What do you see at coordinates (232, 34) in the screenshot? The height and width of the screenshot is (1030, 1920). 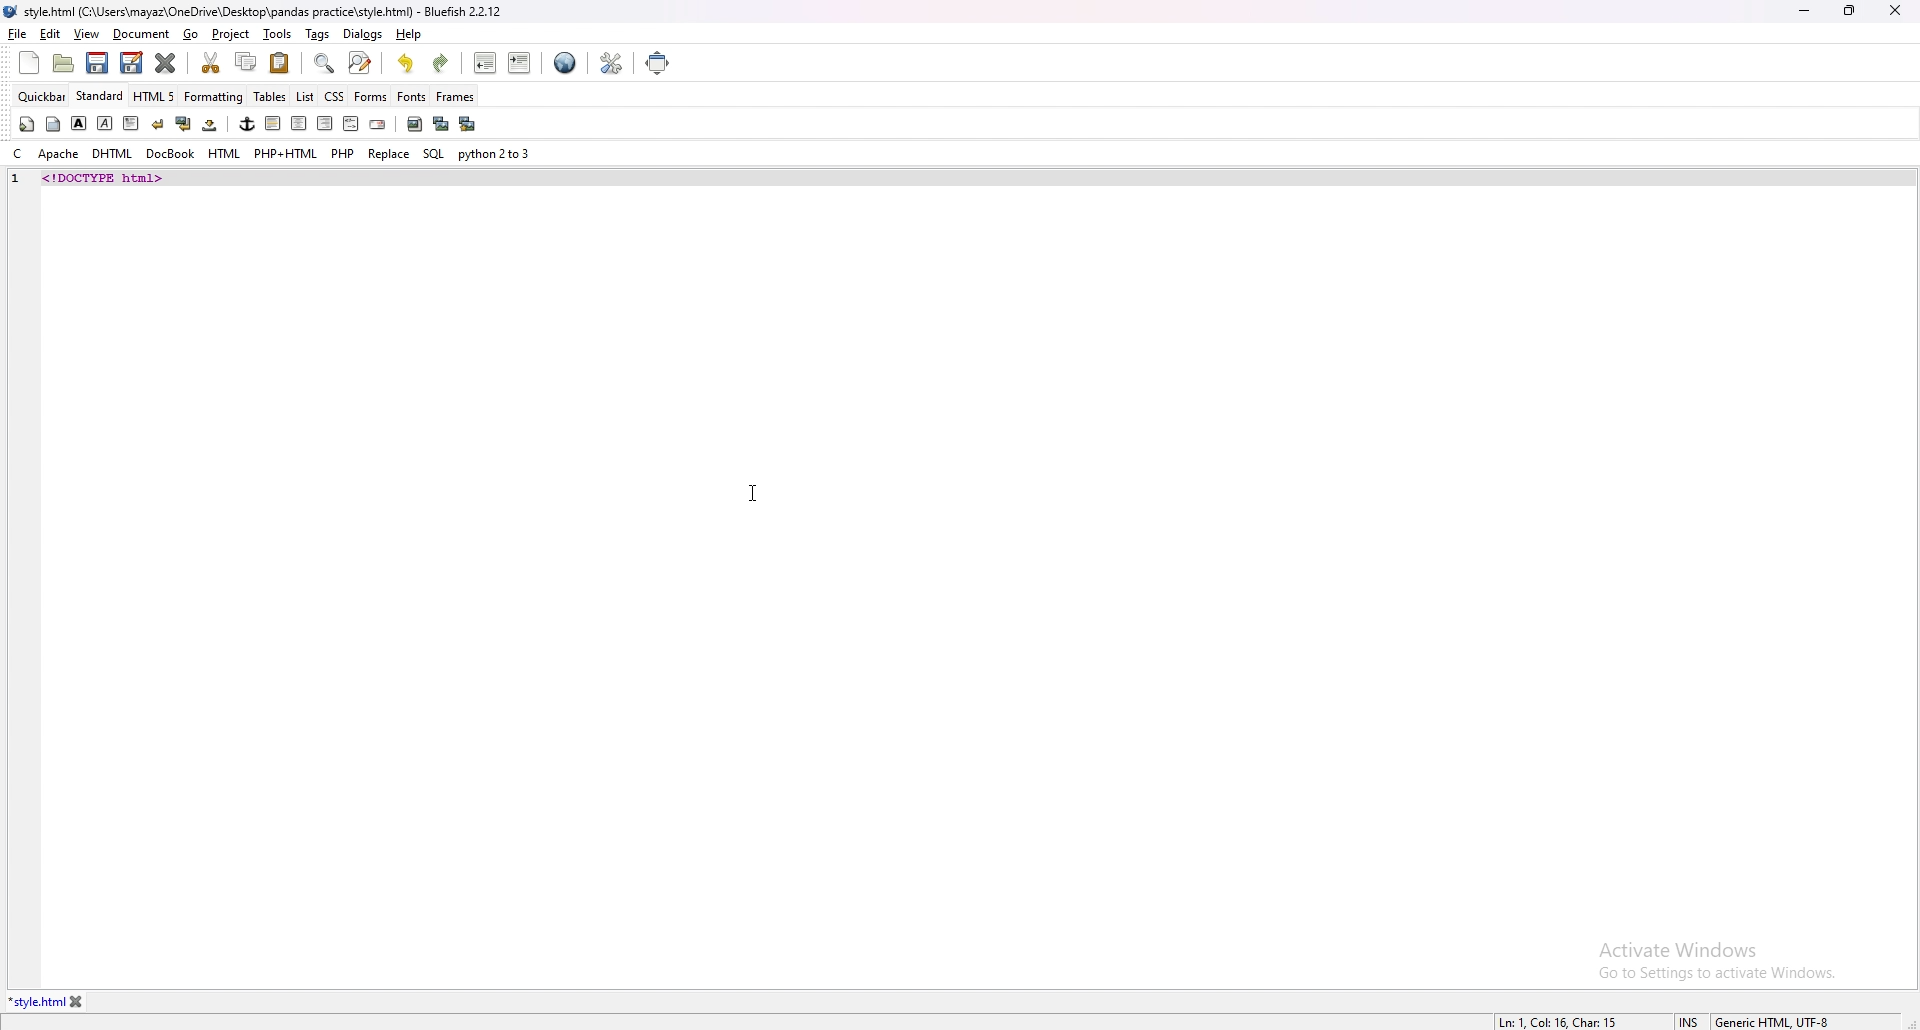 I see `project` at bounding box center [232, 34].